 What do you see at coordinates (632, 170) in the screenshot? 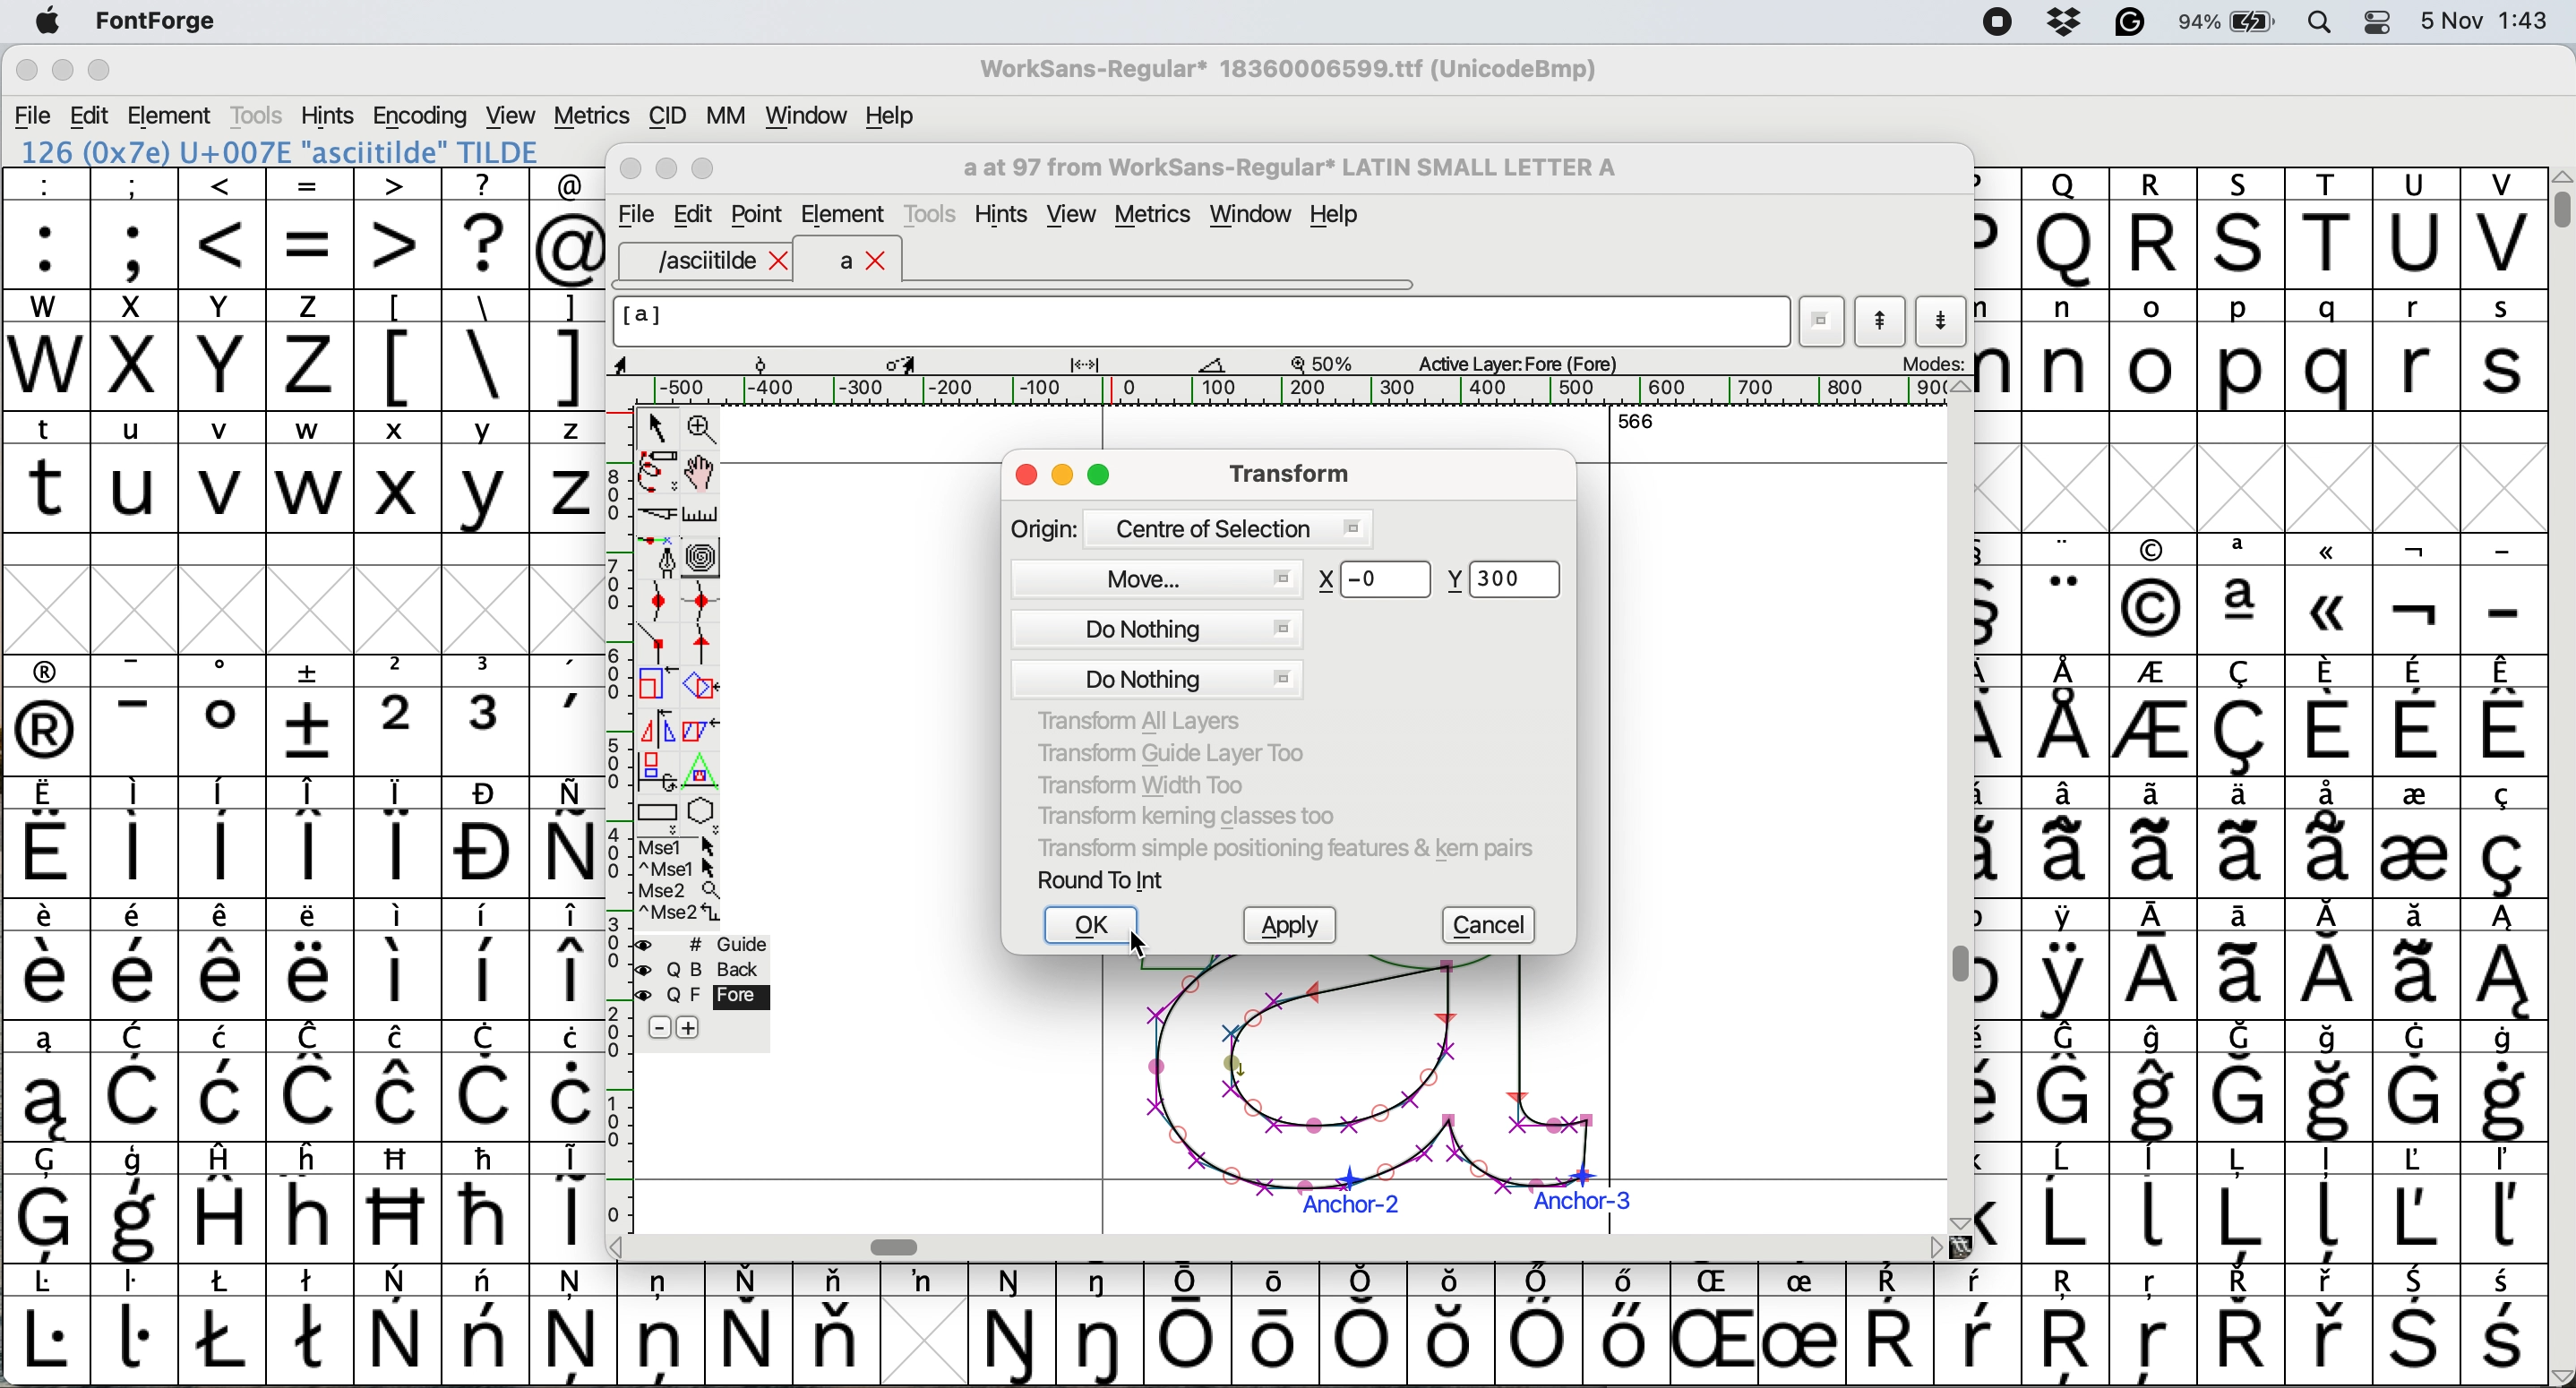
I see `Close` at bounding box center [632, 170].